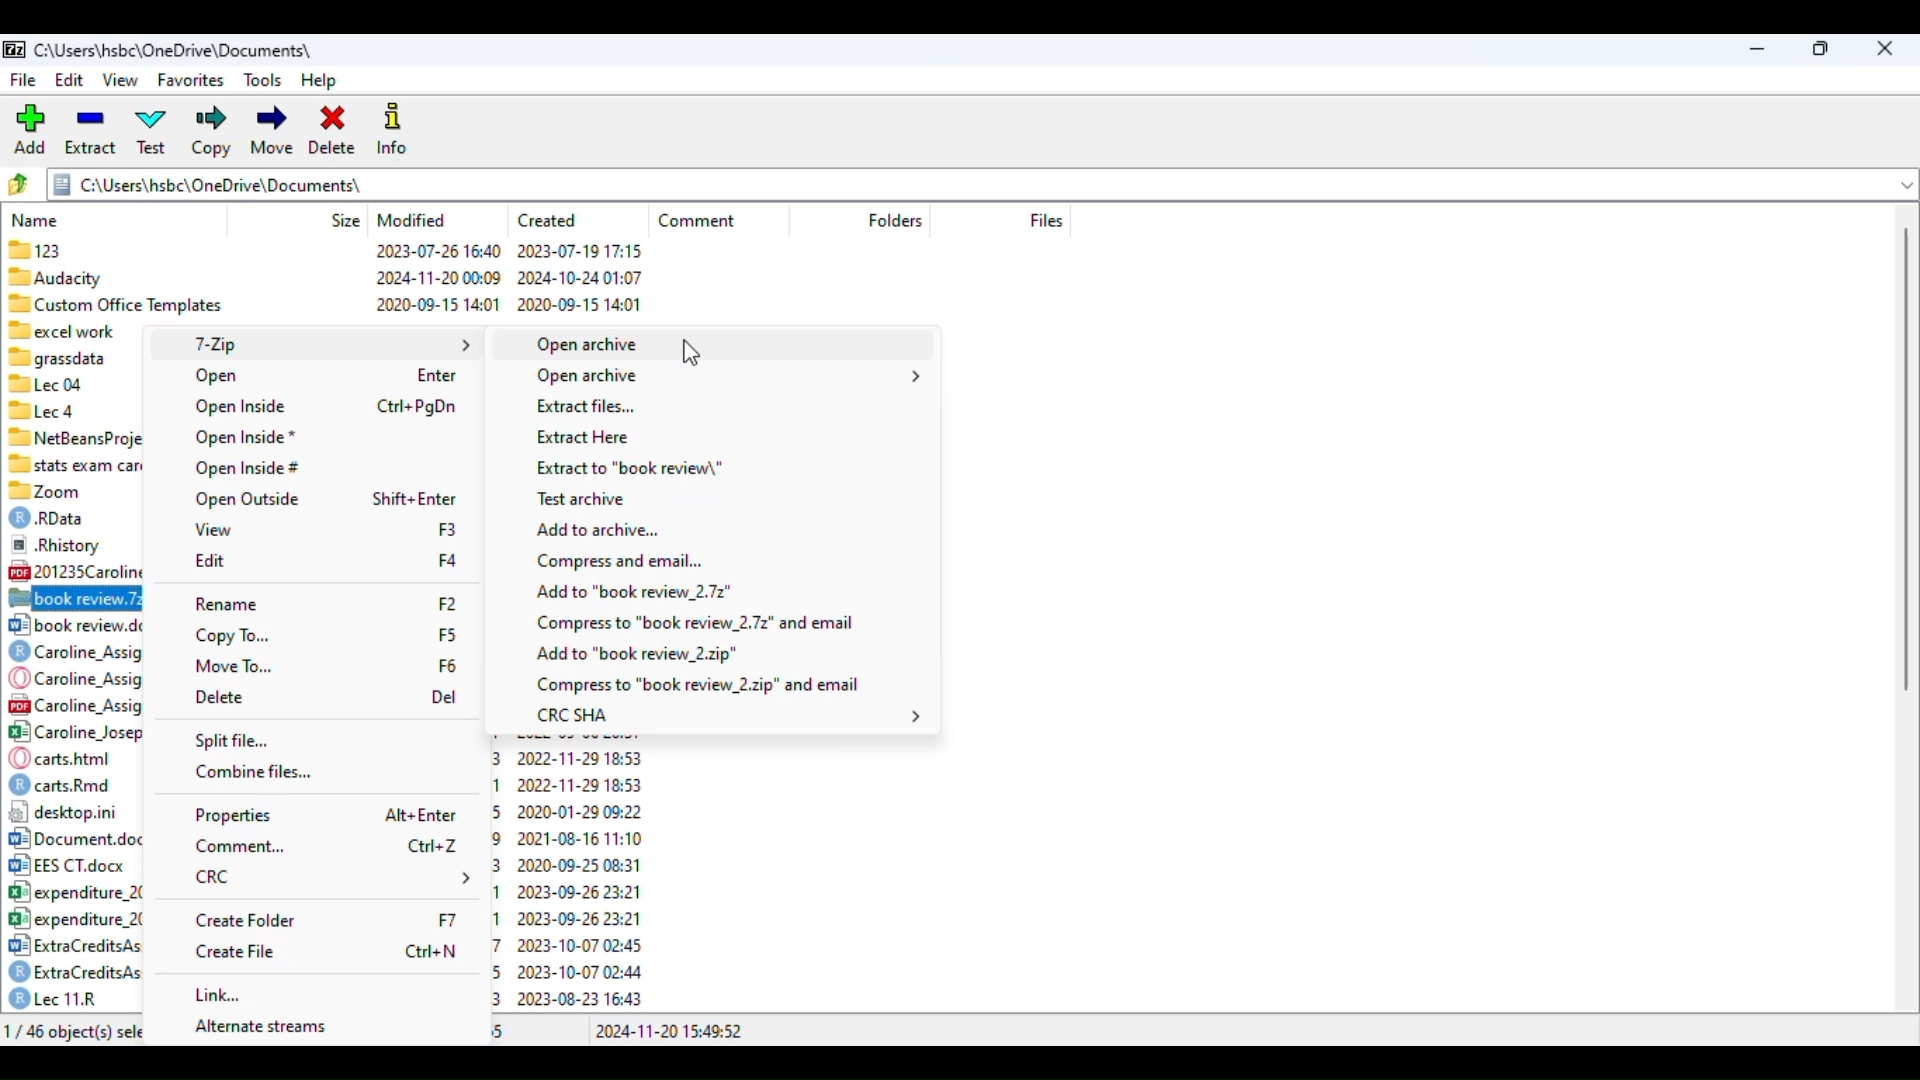  Describe the element at coordinates (326, 302) in the screenshot. I see `88 Custom Office Templates 2020-09-15 14:01 2020-09-15 14:01` at that location.